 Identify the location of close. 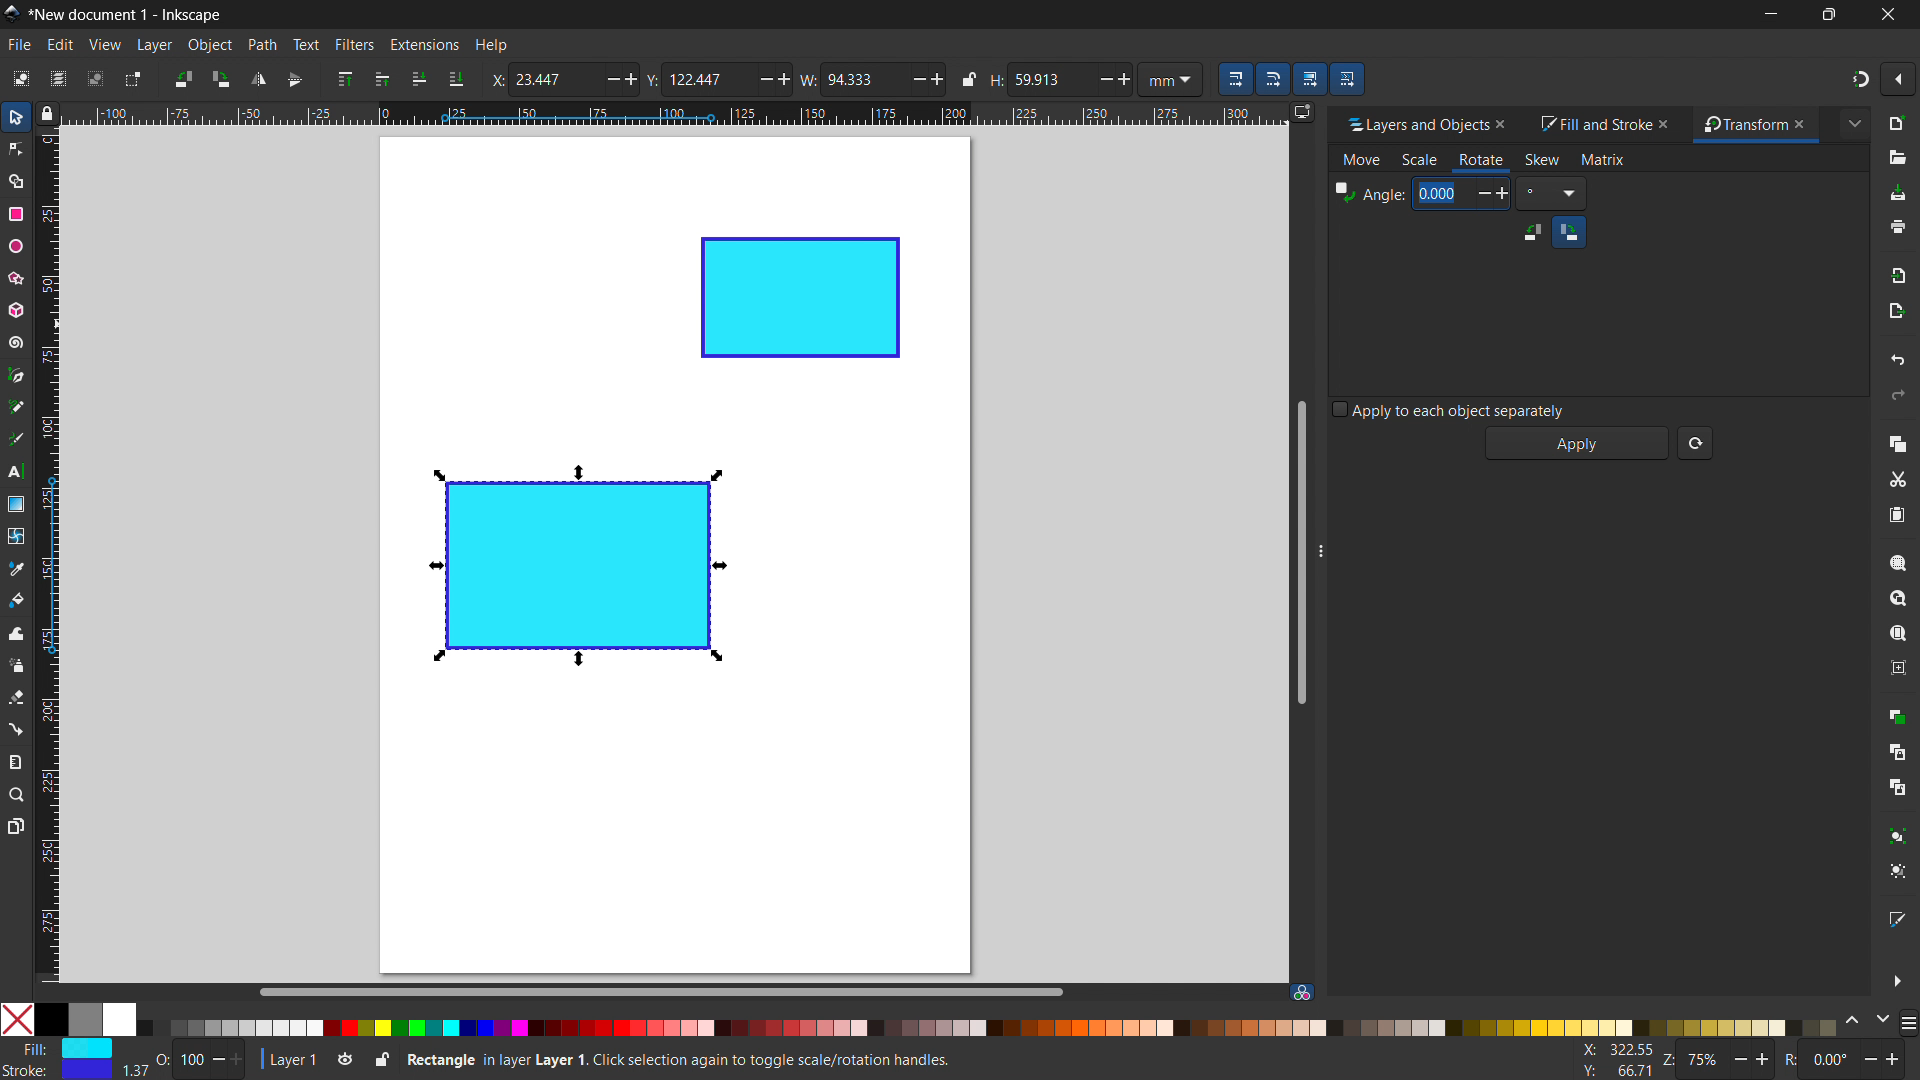
(1886, 14).